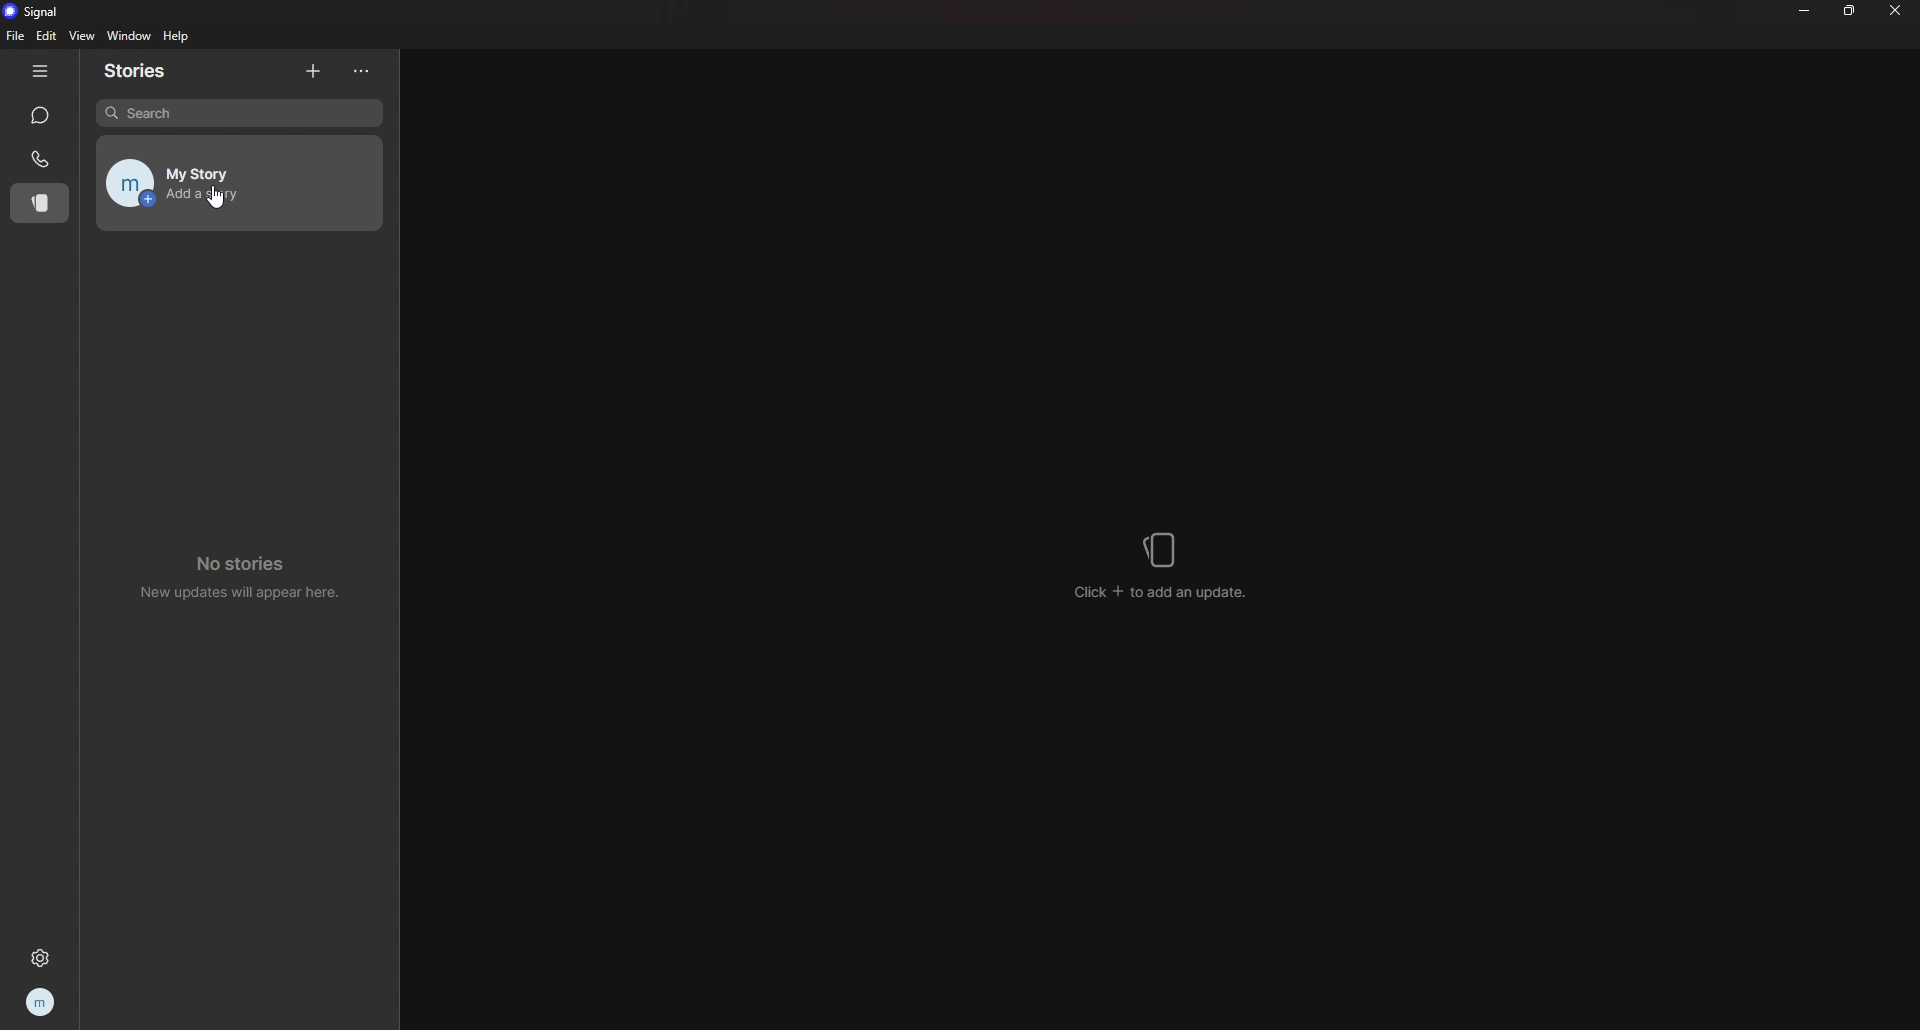  What do you see at coordinates (1804, 10) in the screenshot?
I see `minimize` at bounding box center [1804, 10].